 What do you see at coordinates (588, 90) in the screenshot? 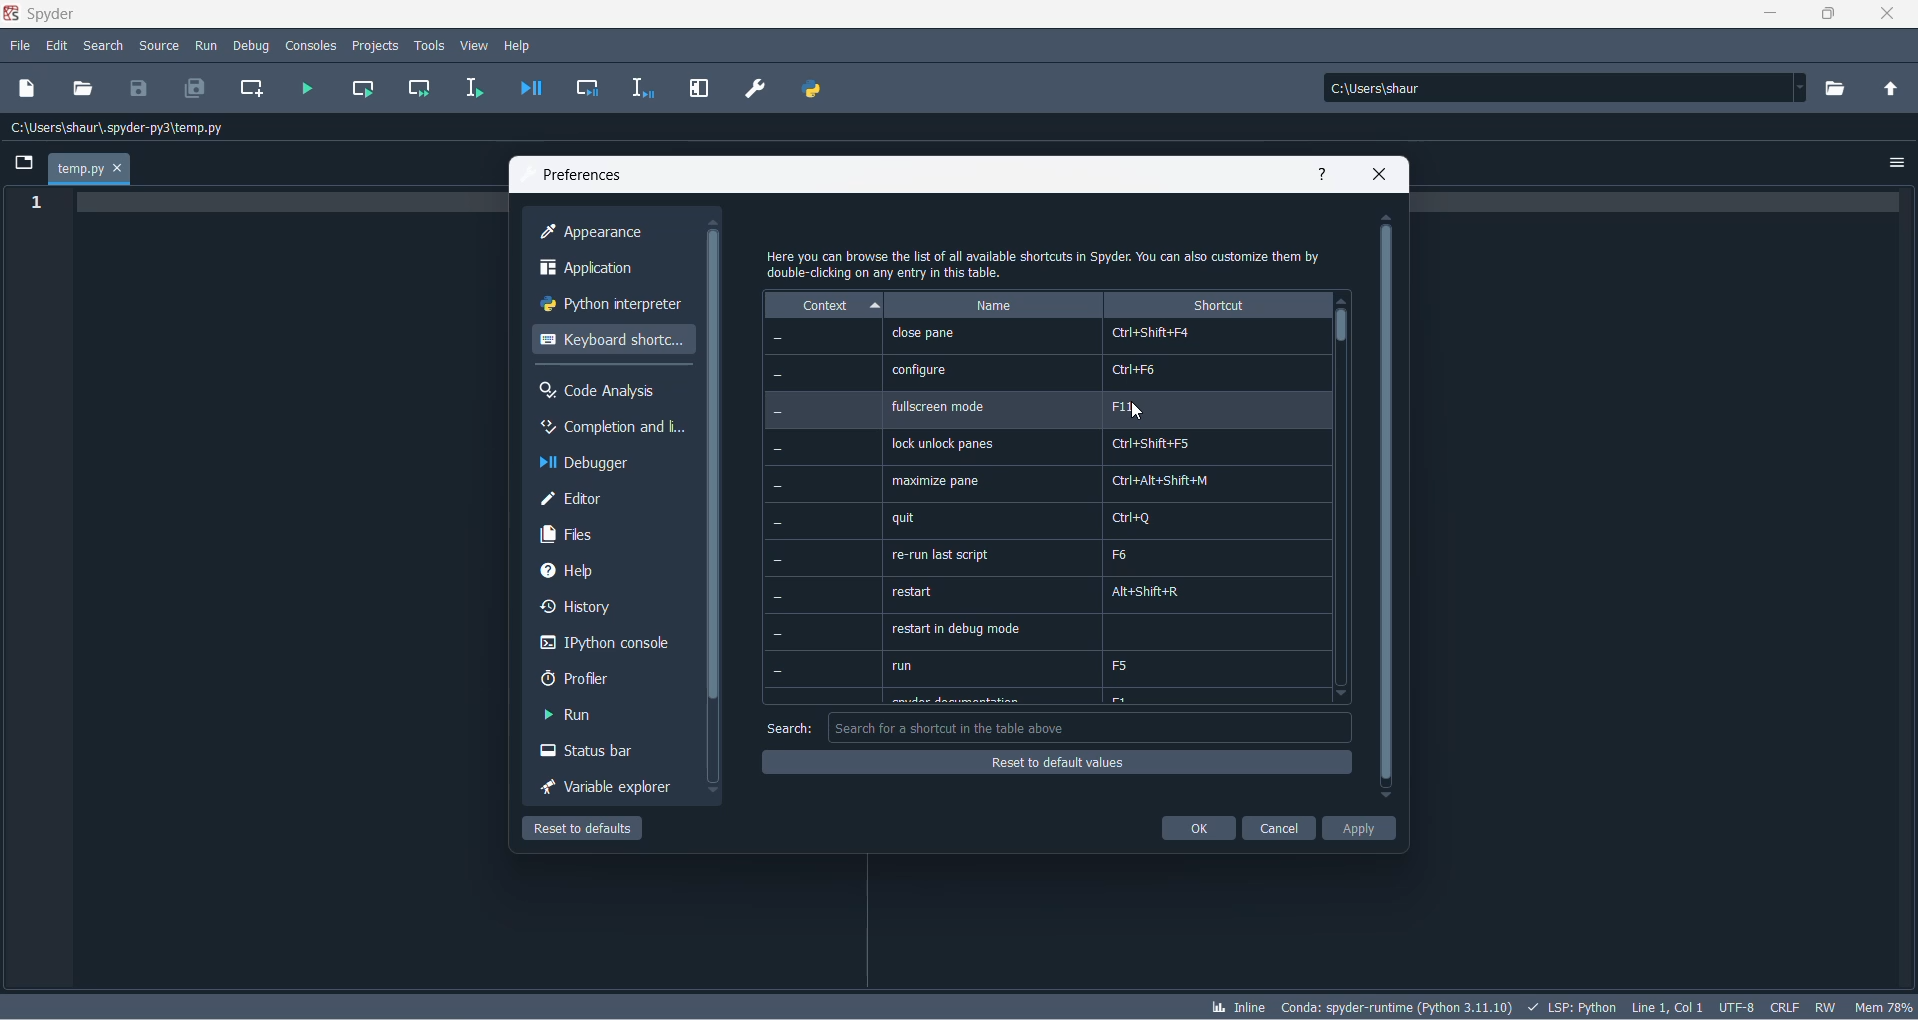
I see `debug cell` at bounding box center [588, 90].